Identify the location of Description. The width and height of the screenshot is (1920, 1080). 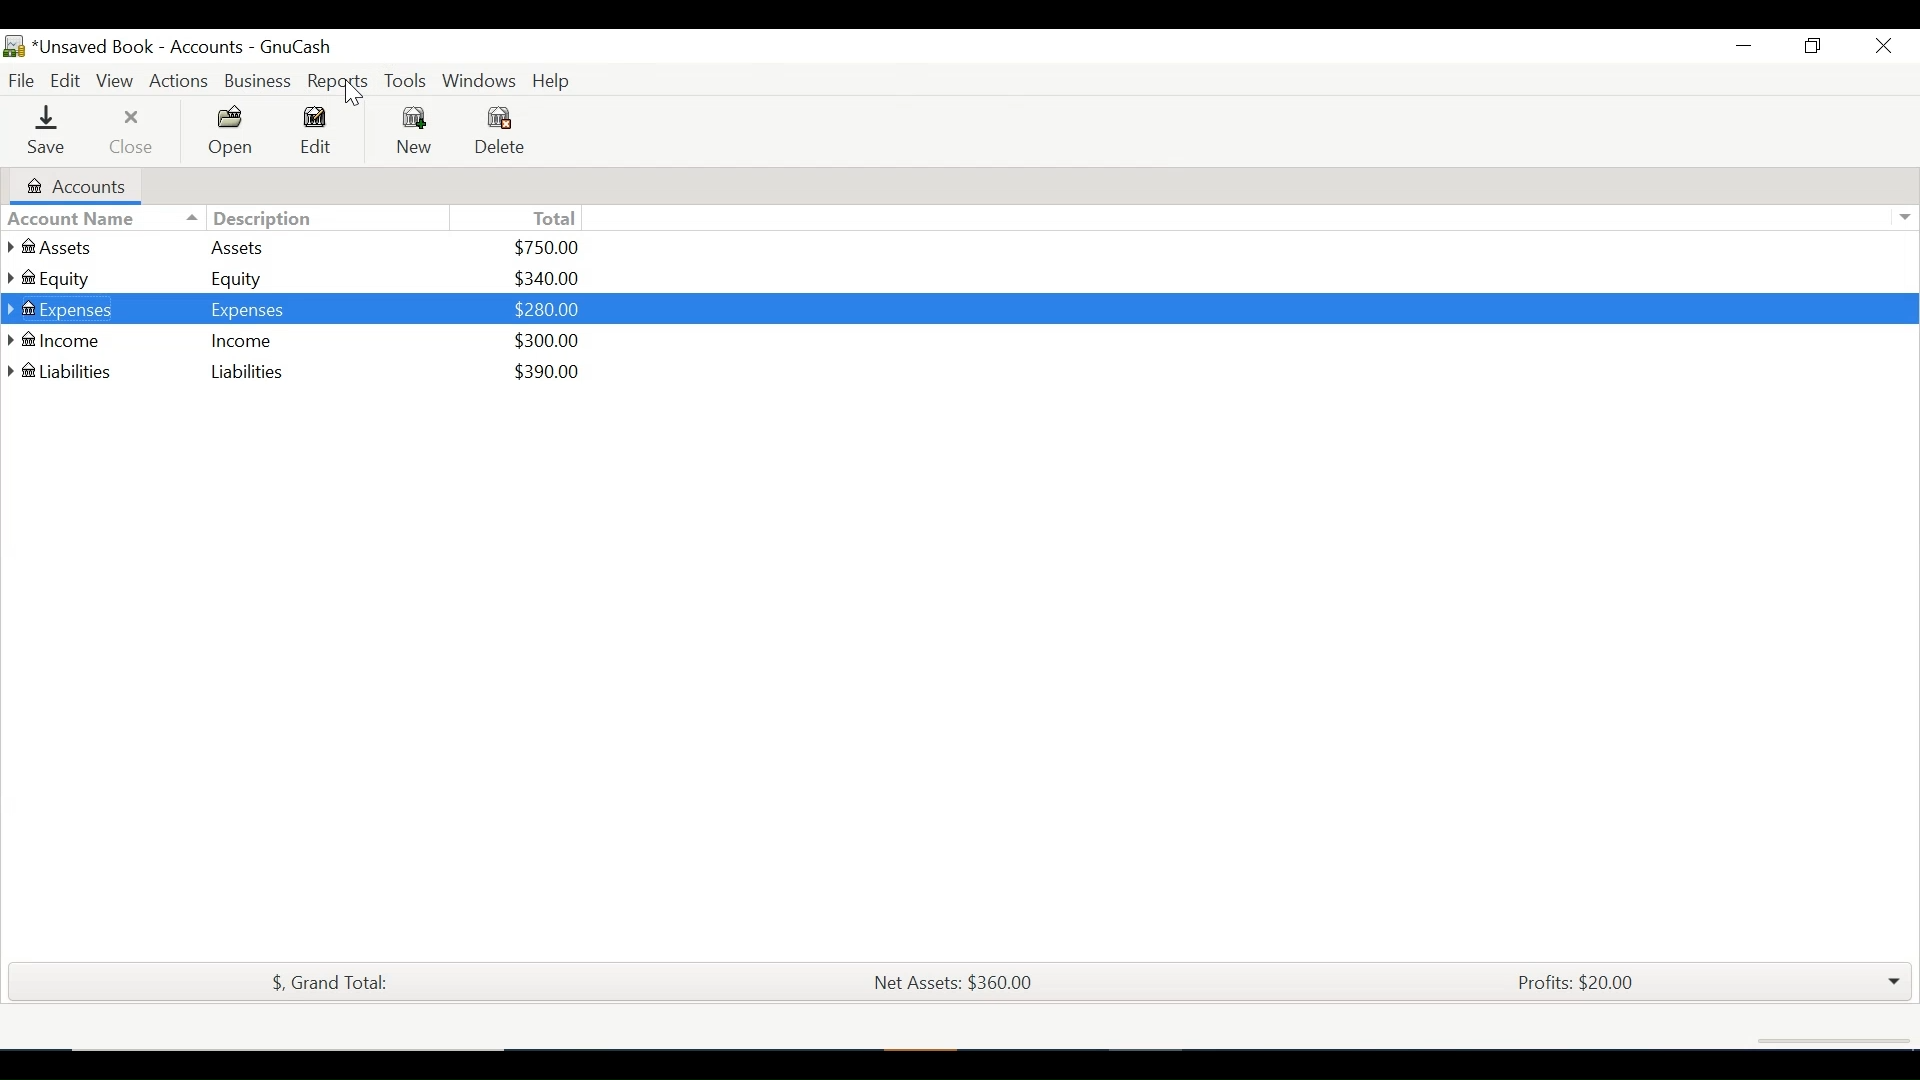
(256, 218).